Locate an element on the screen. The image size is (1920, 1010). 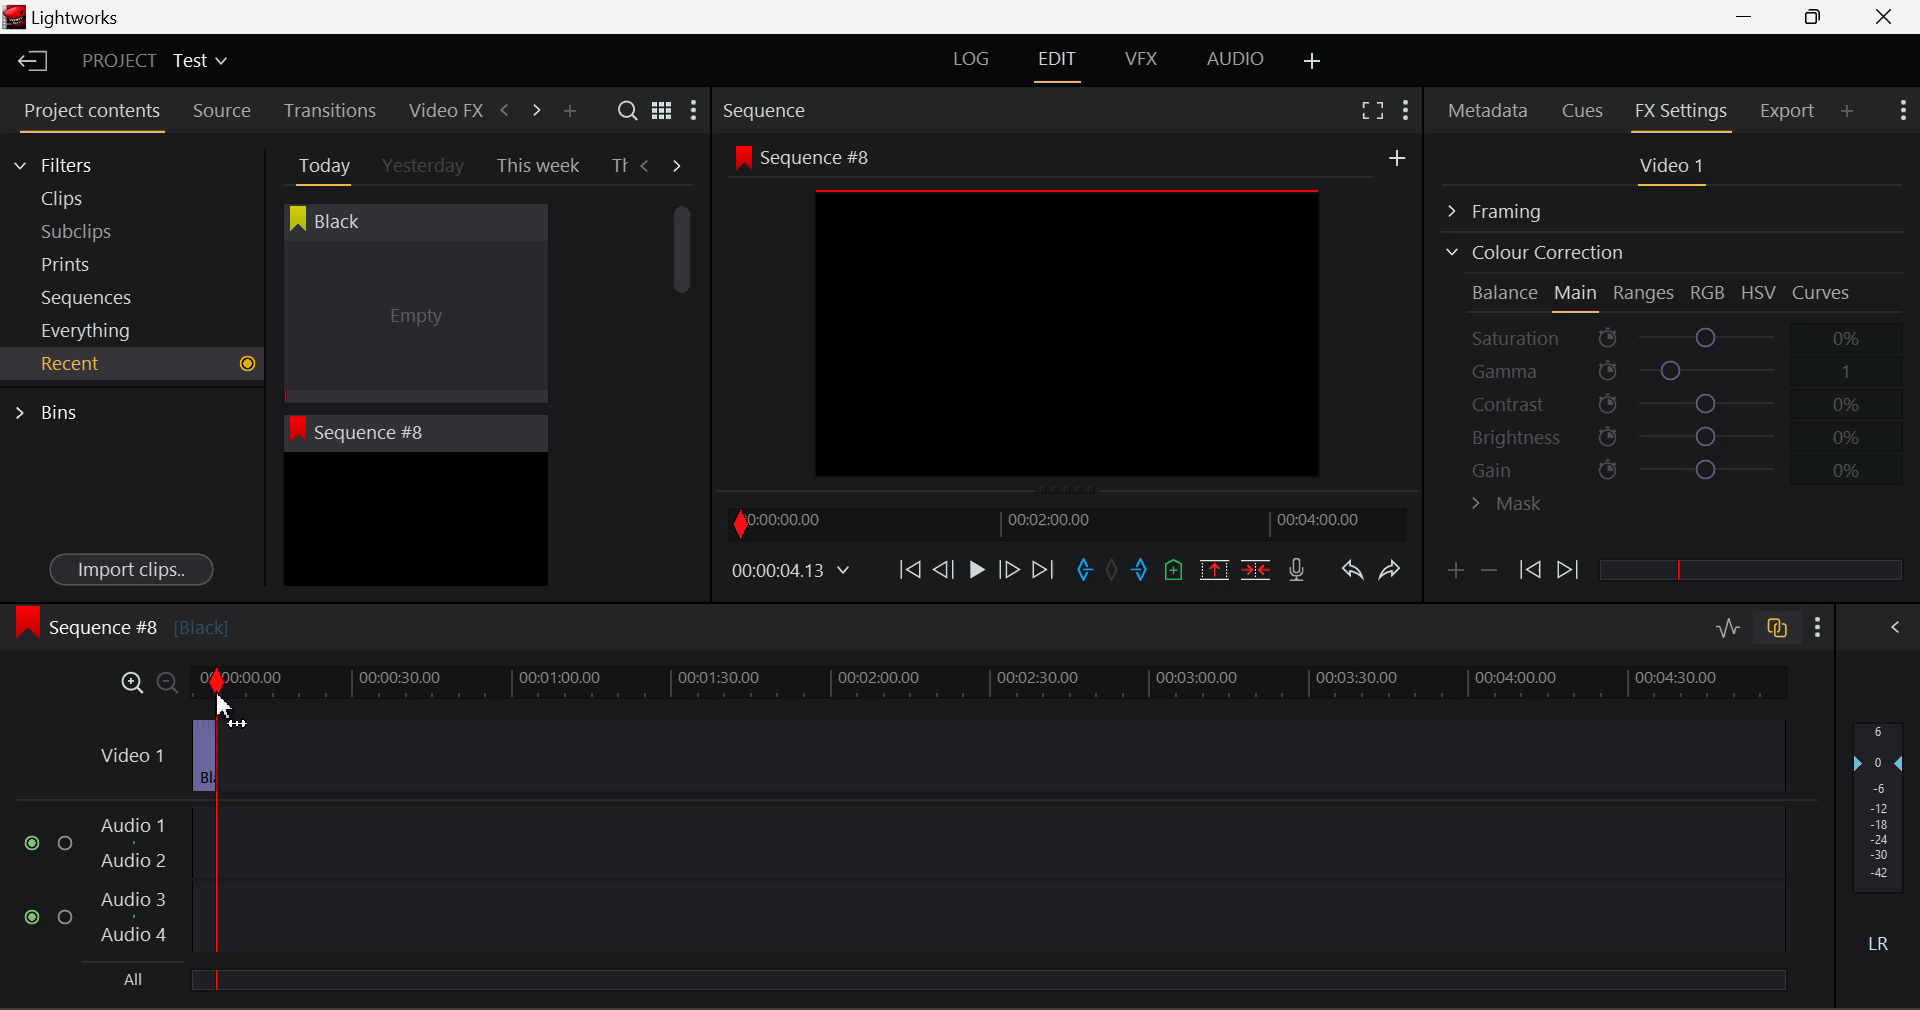
Ranges is located at coordinates (1644, 295).